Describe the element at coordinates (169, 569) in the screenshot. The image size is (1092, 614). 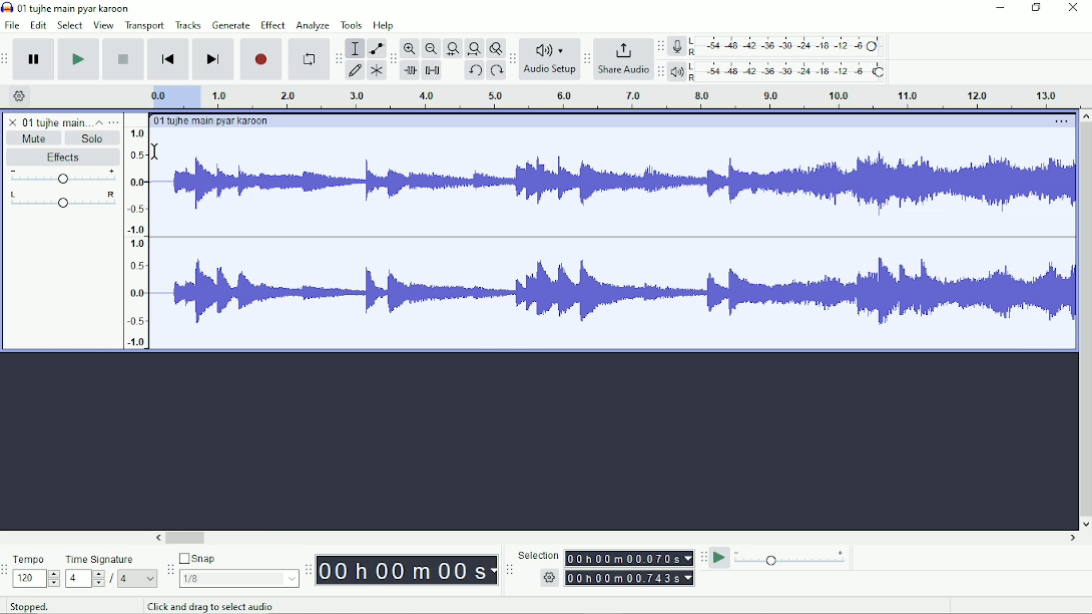
I see `Audacity snapping toolbar` at that location.